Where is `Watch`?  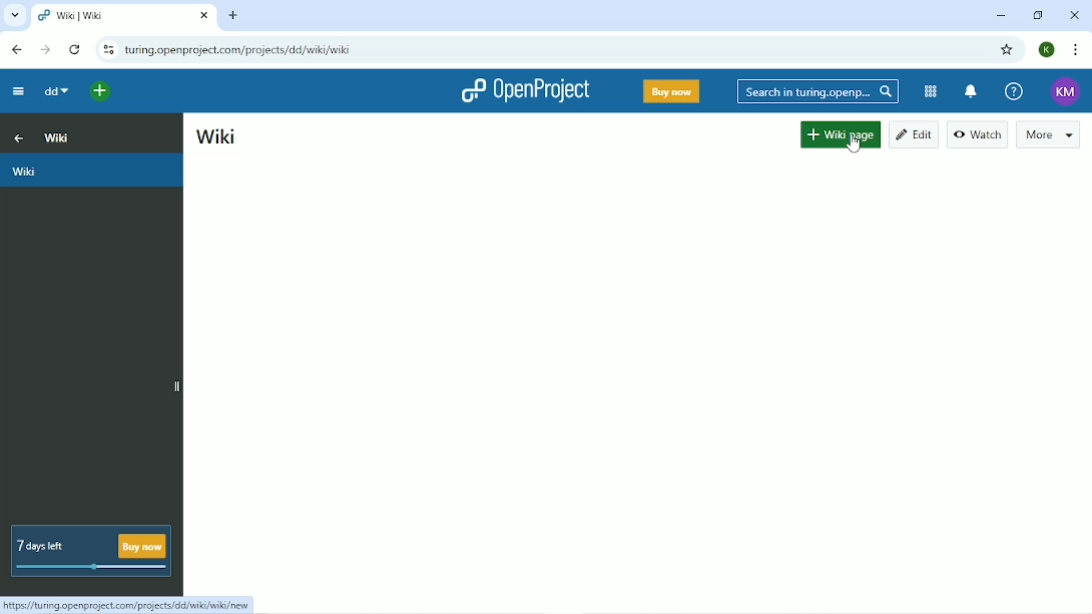 Watch is located at coordinates (978, 134).